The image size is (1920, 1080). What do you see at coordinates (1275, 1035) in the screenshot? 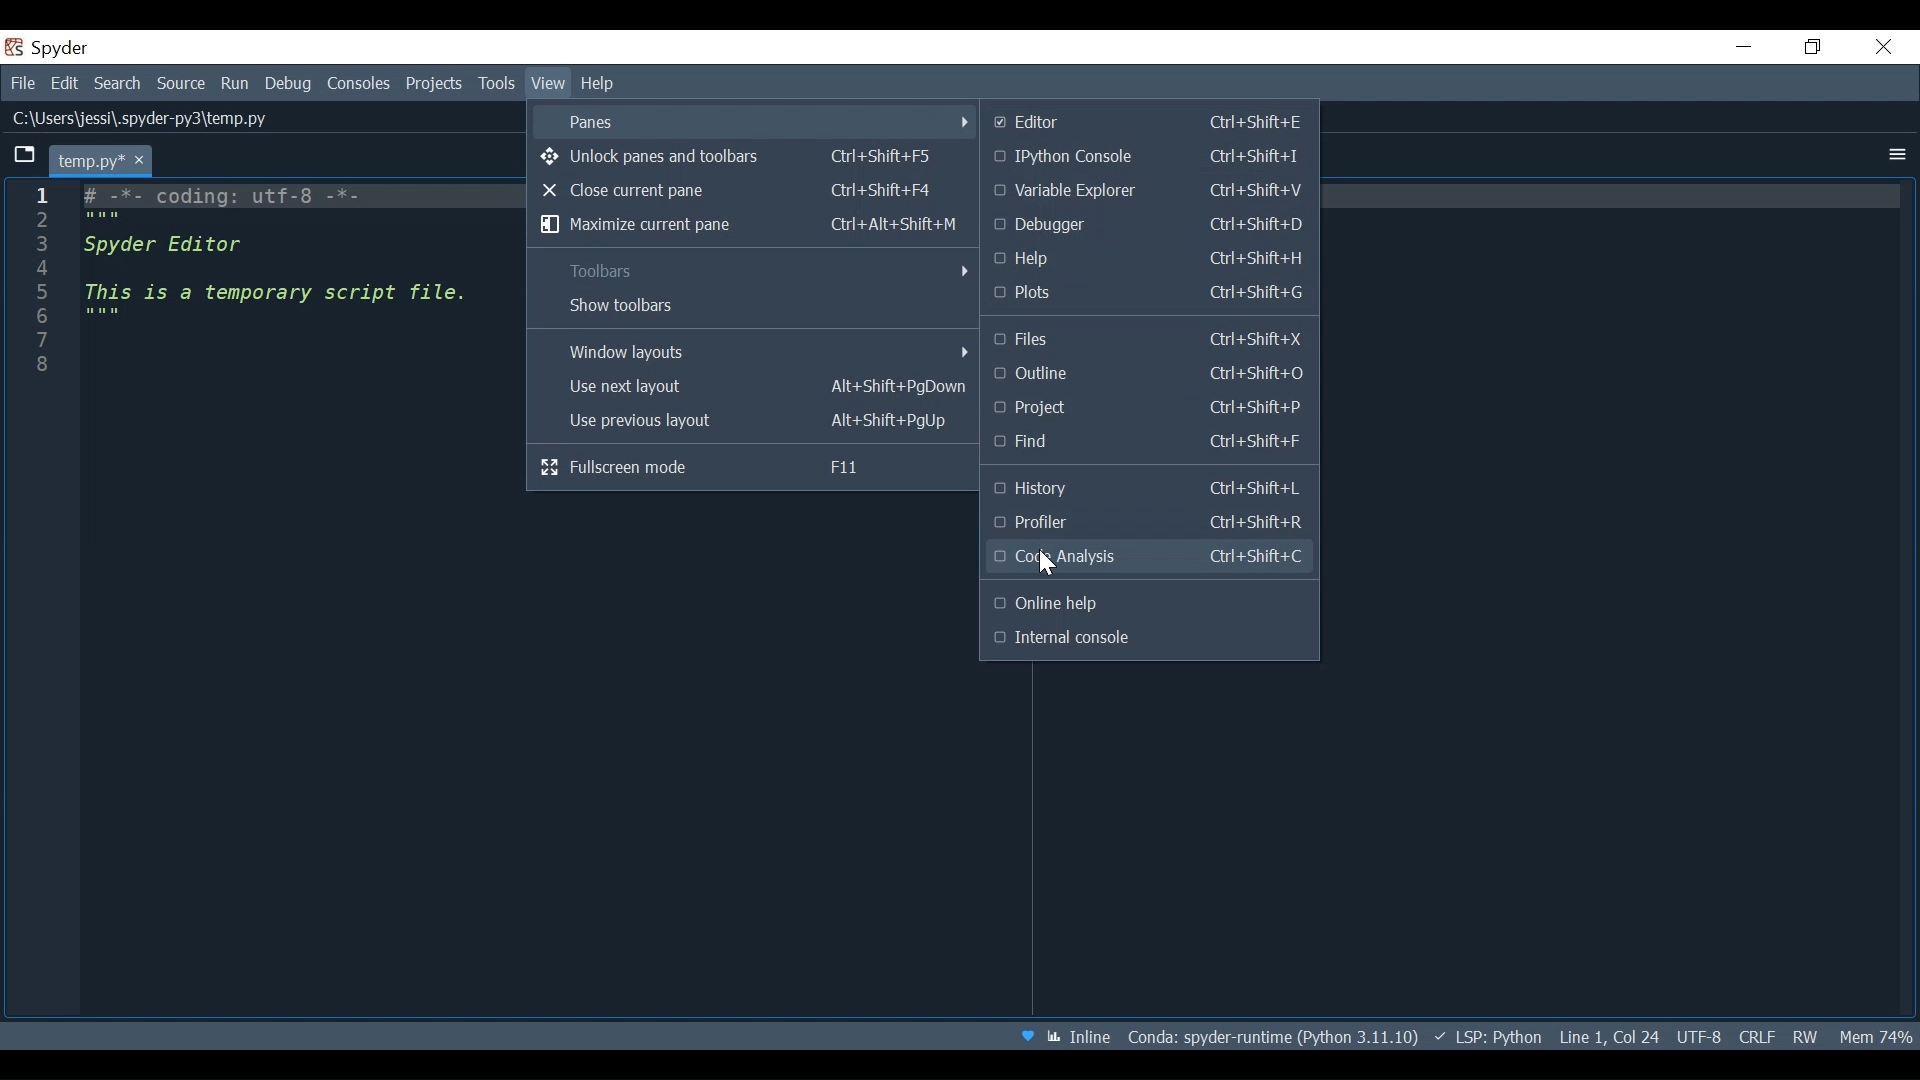
I see `File path` at bounding box center [1275, 1035].